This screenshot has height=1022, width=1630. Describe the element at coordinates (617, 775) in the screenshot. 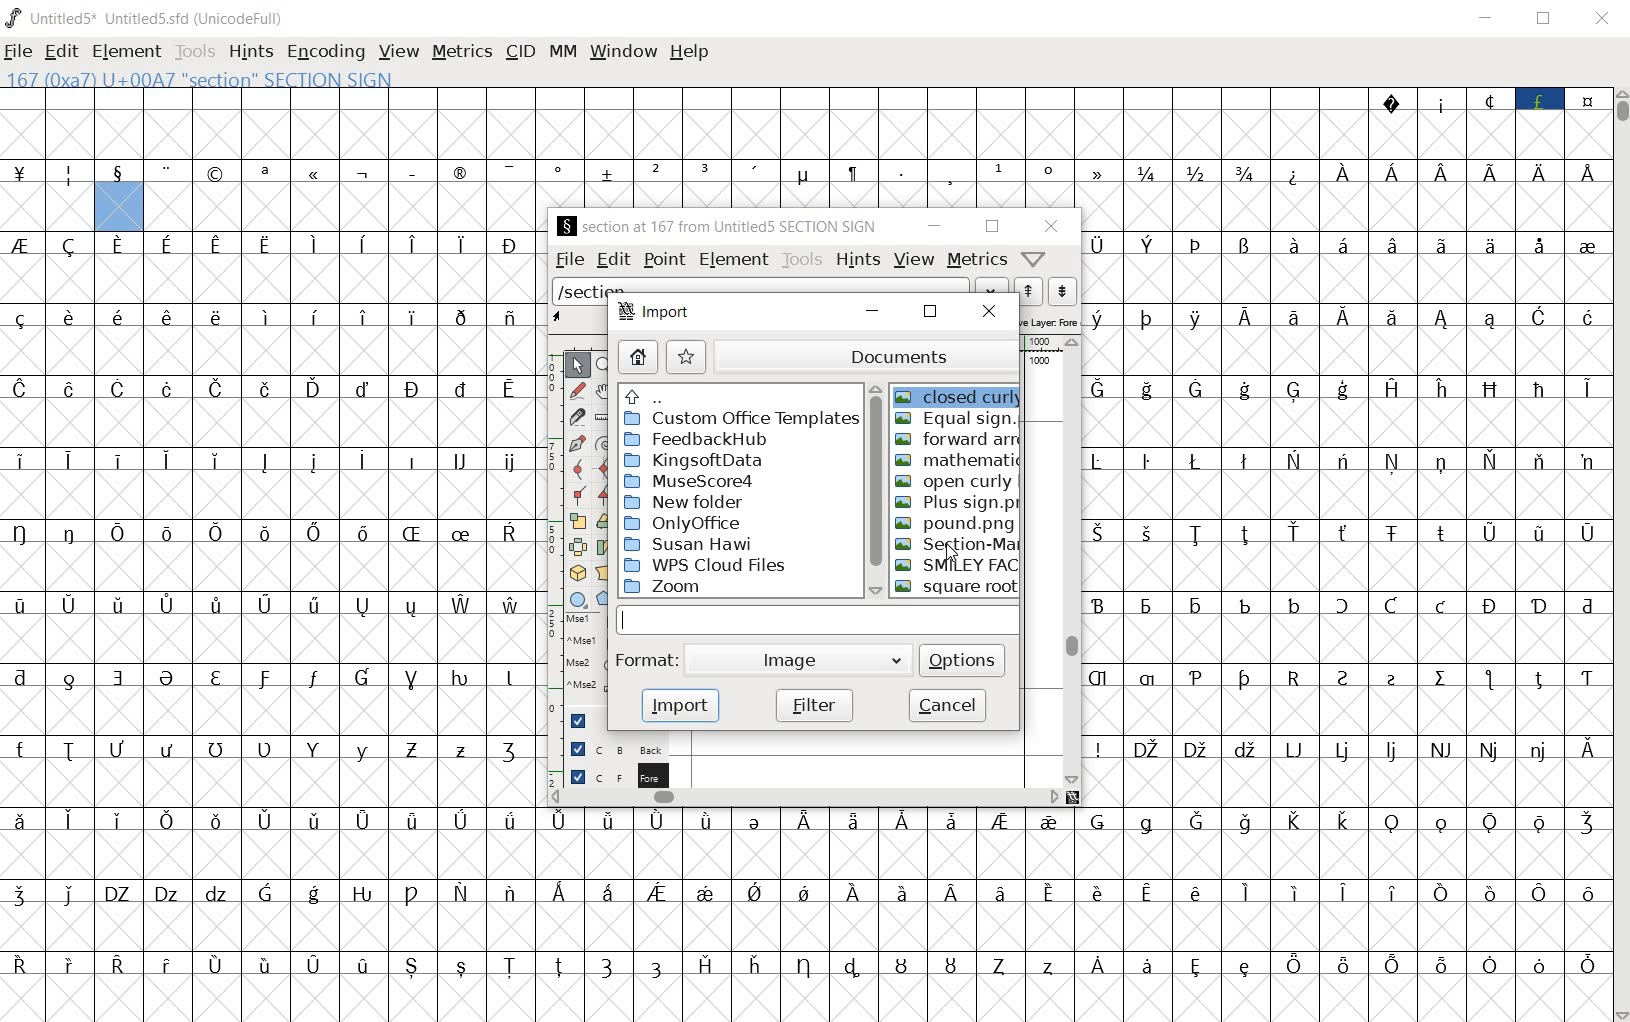

I see `foreground layer` at that location.